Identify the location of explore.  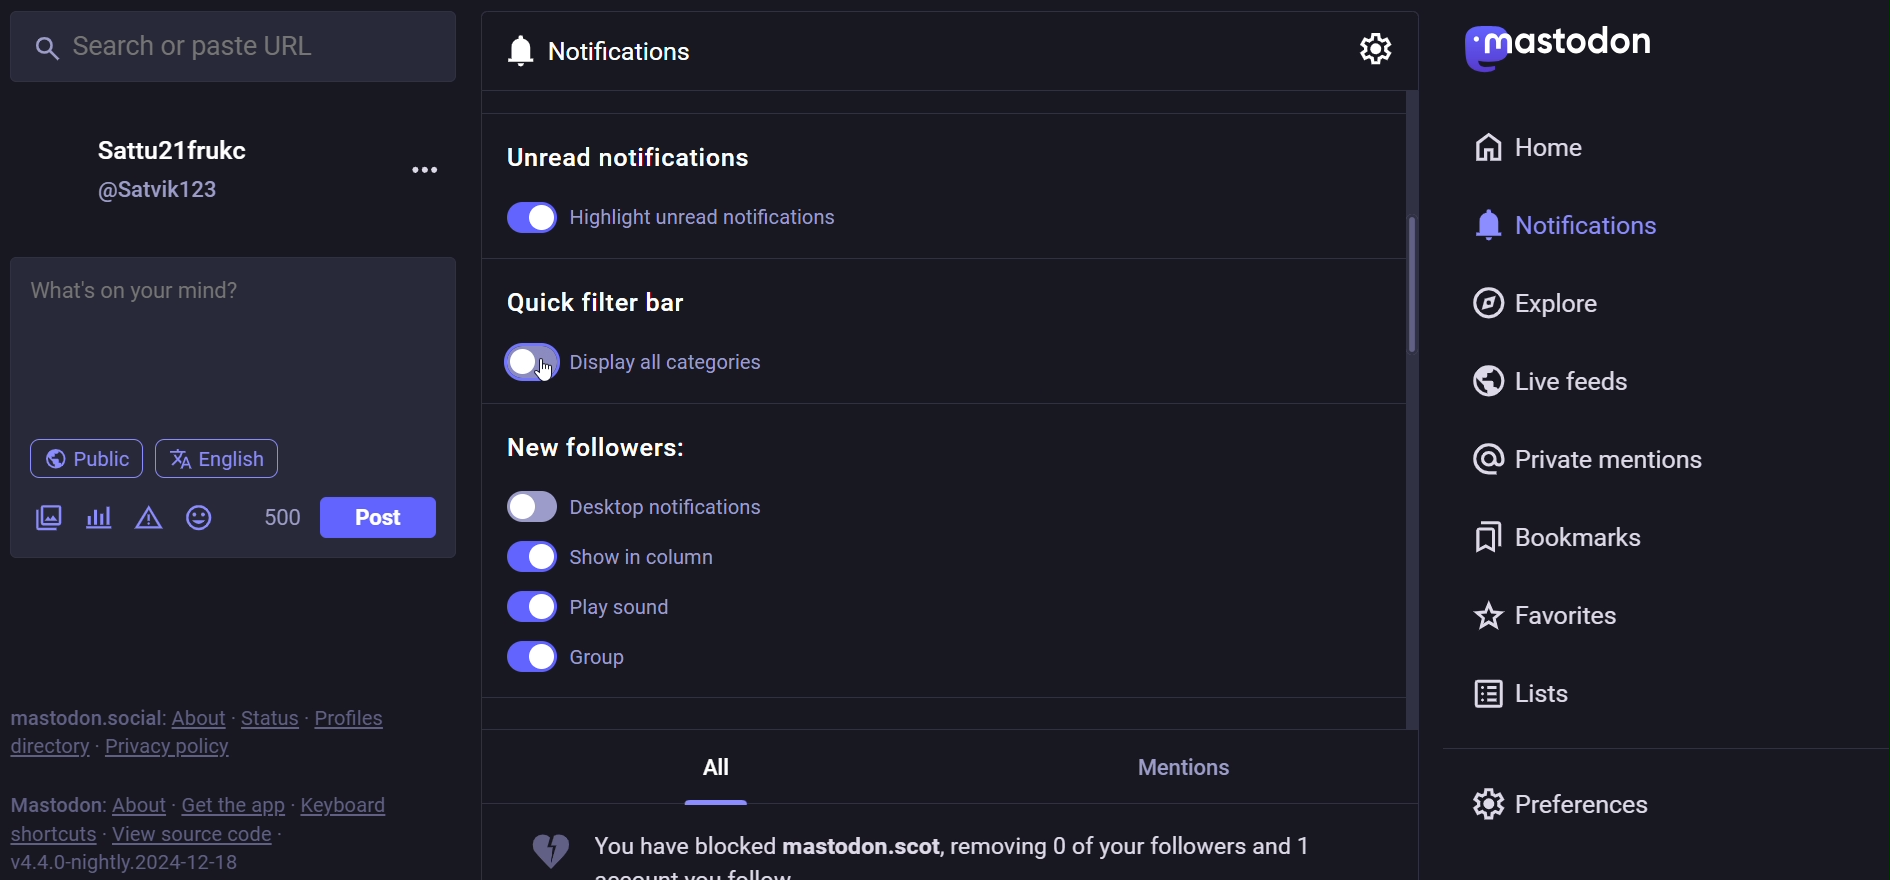
(1540, 304).